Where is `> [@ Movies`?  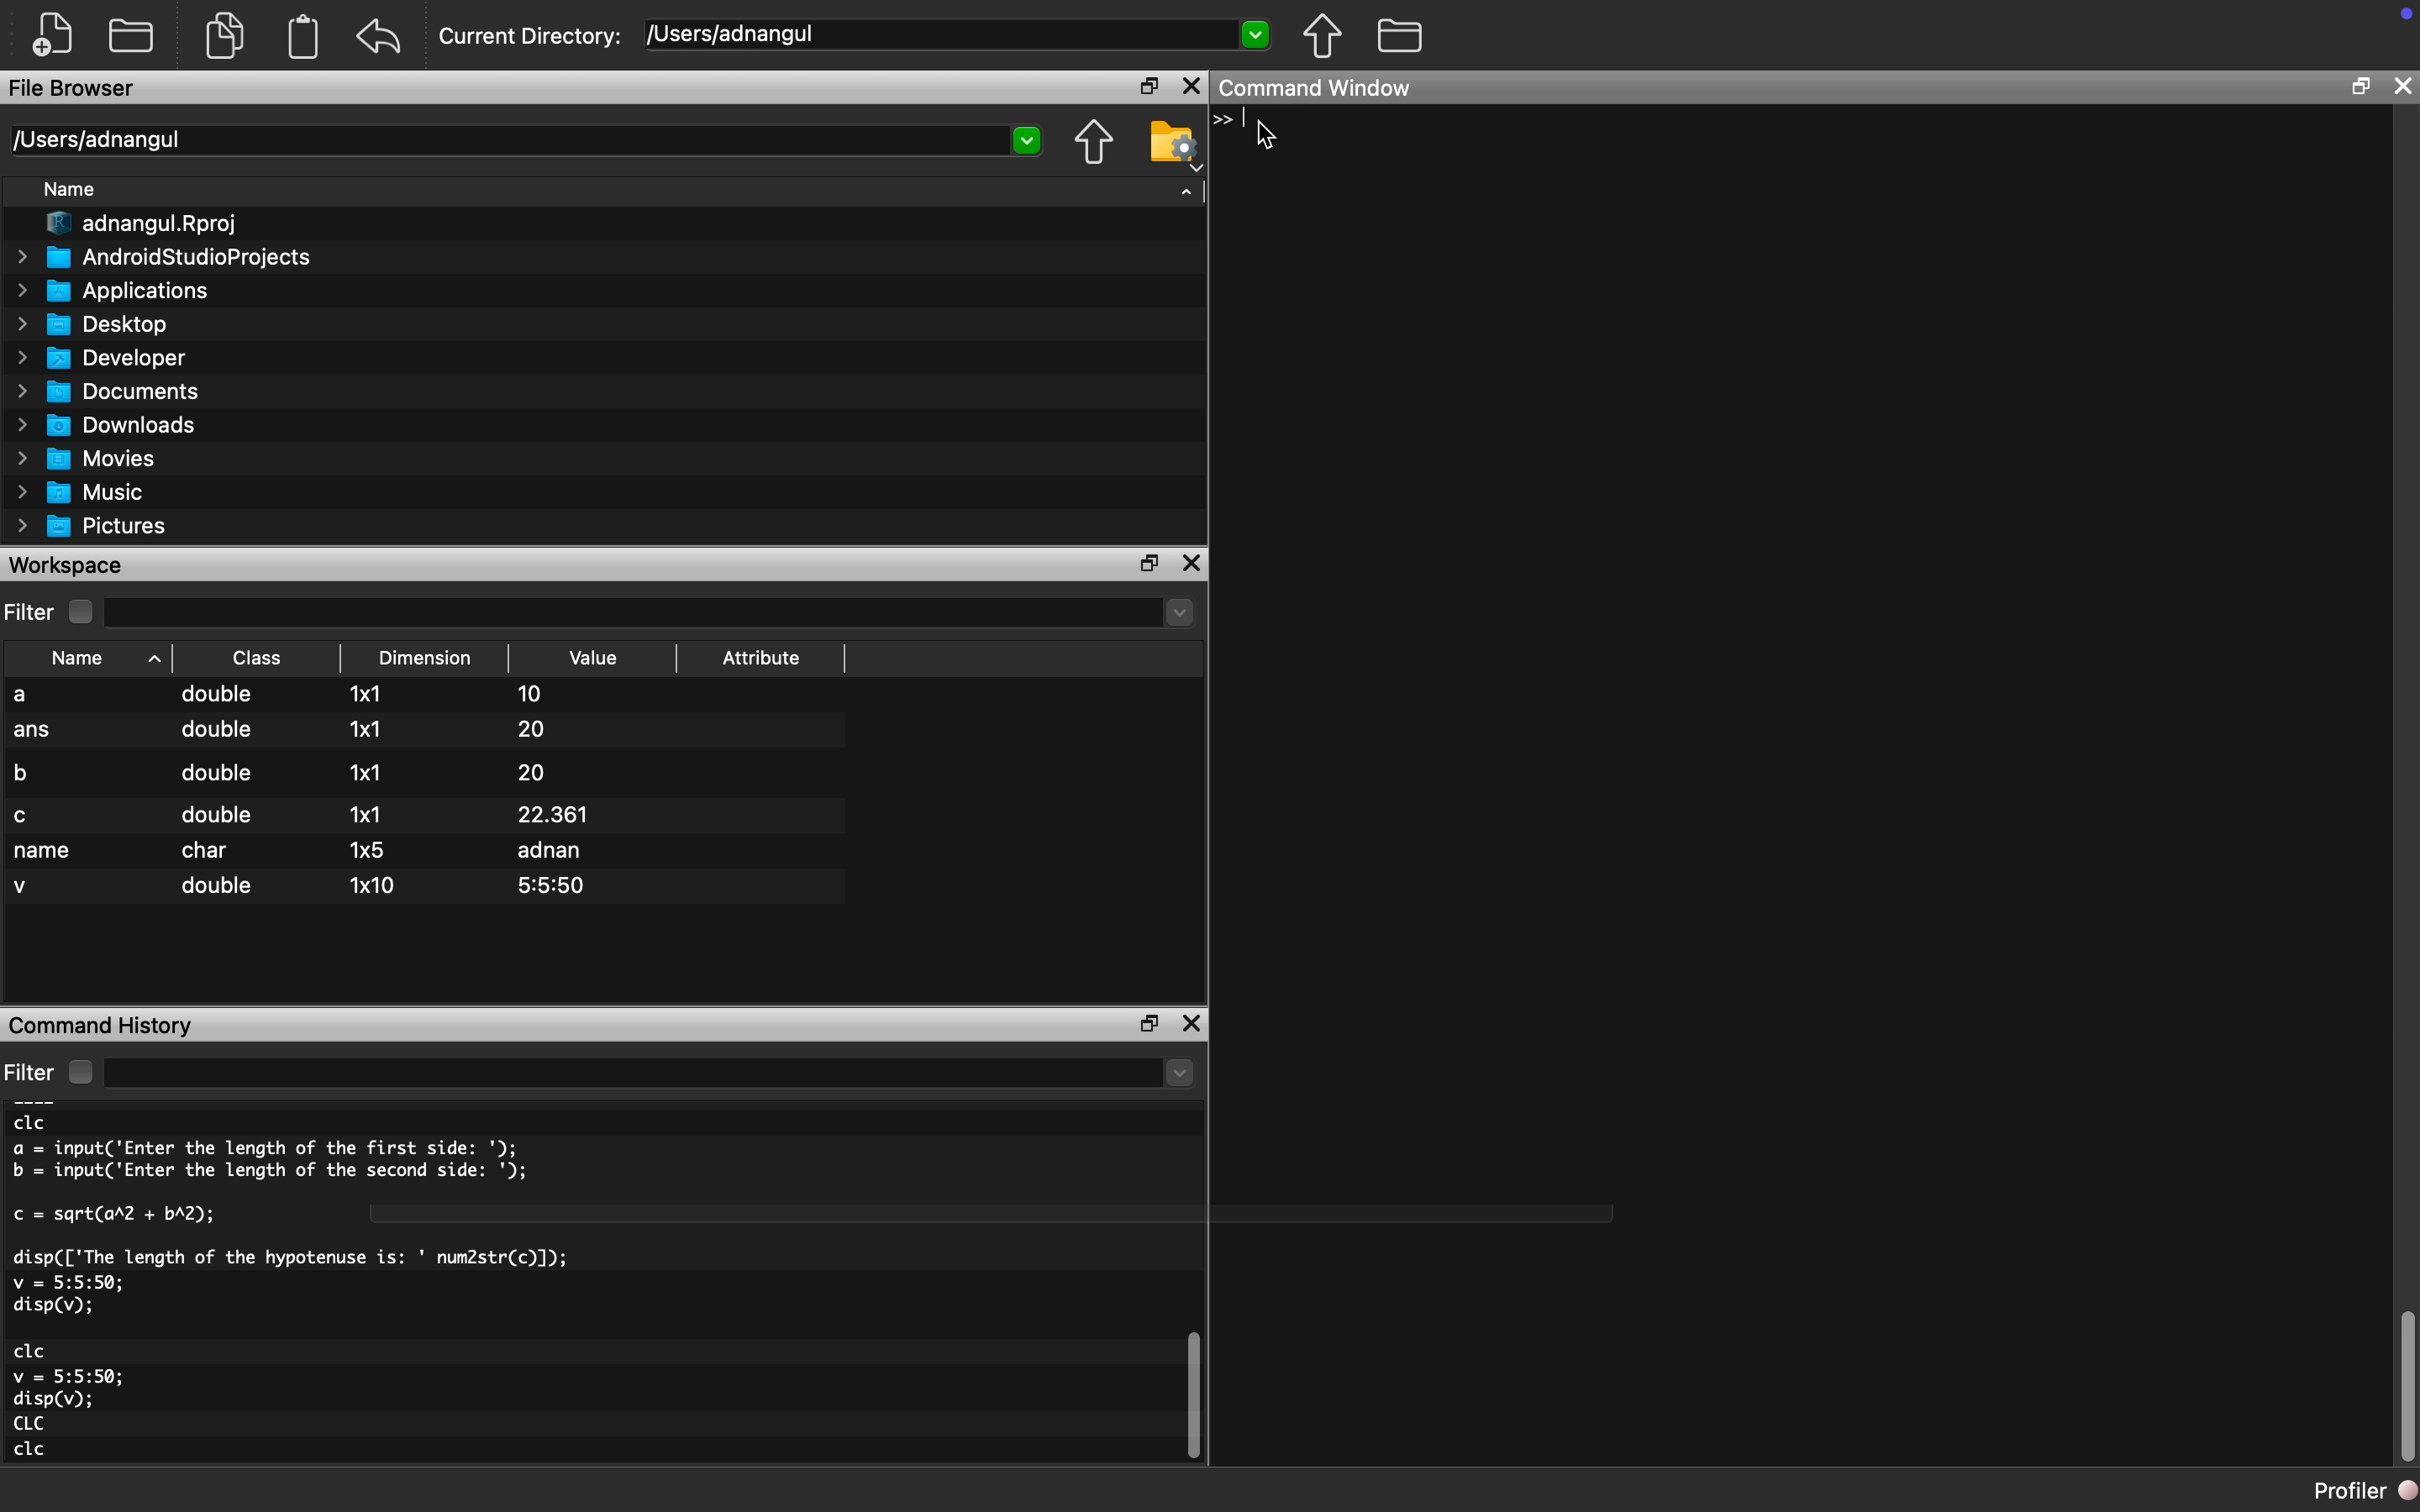
> [@ Movies is located at coordinates (87, 460).